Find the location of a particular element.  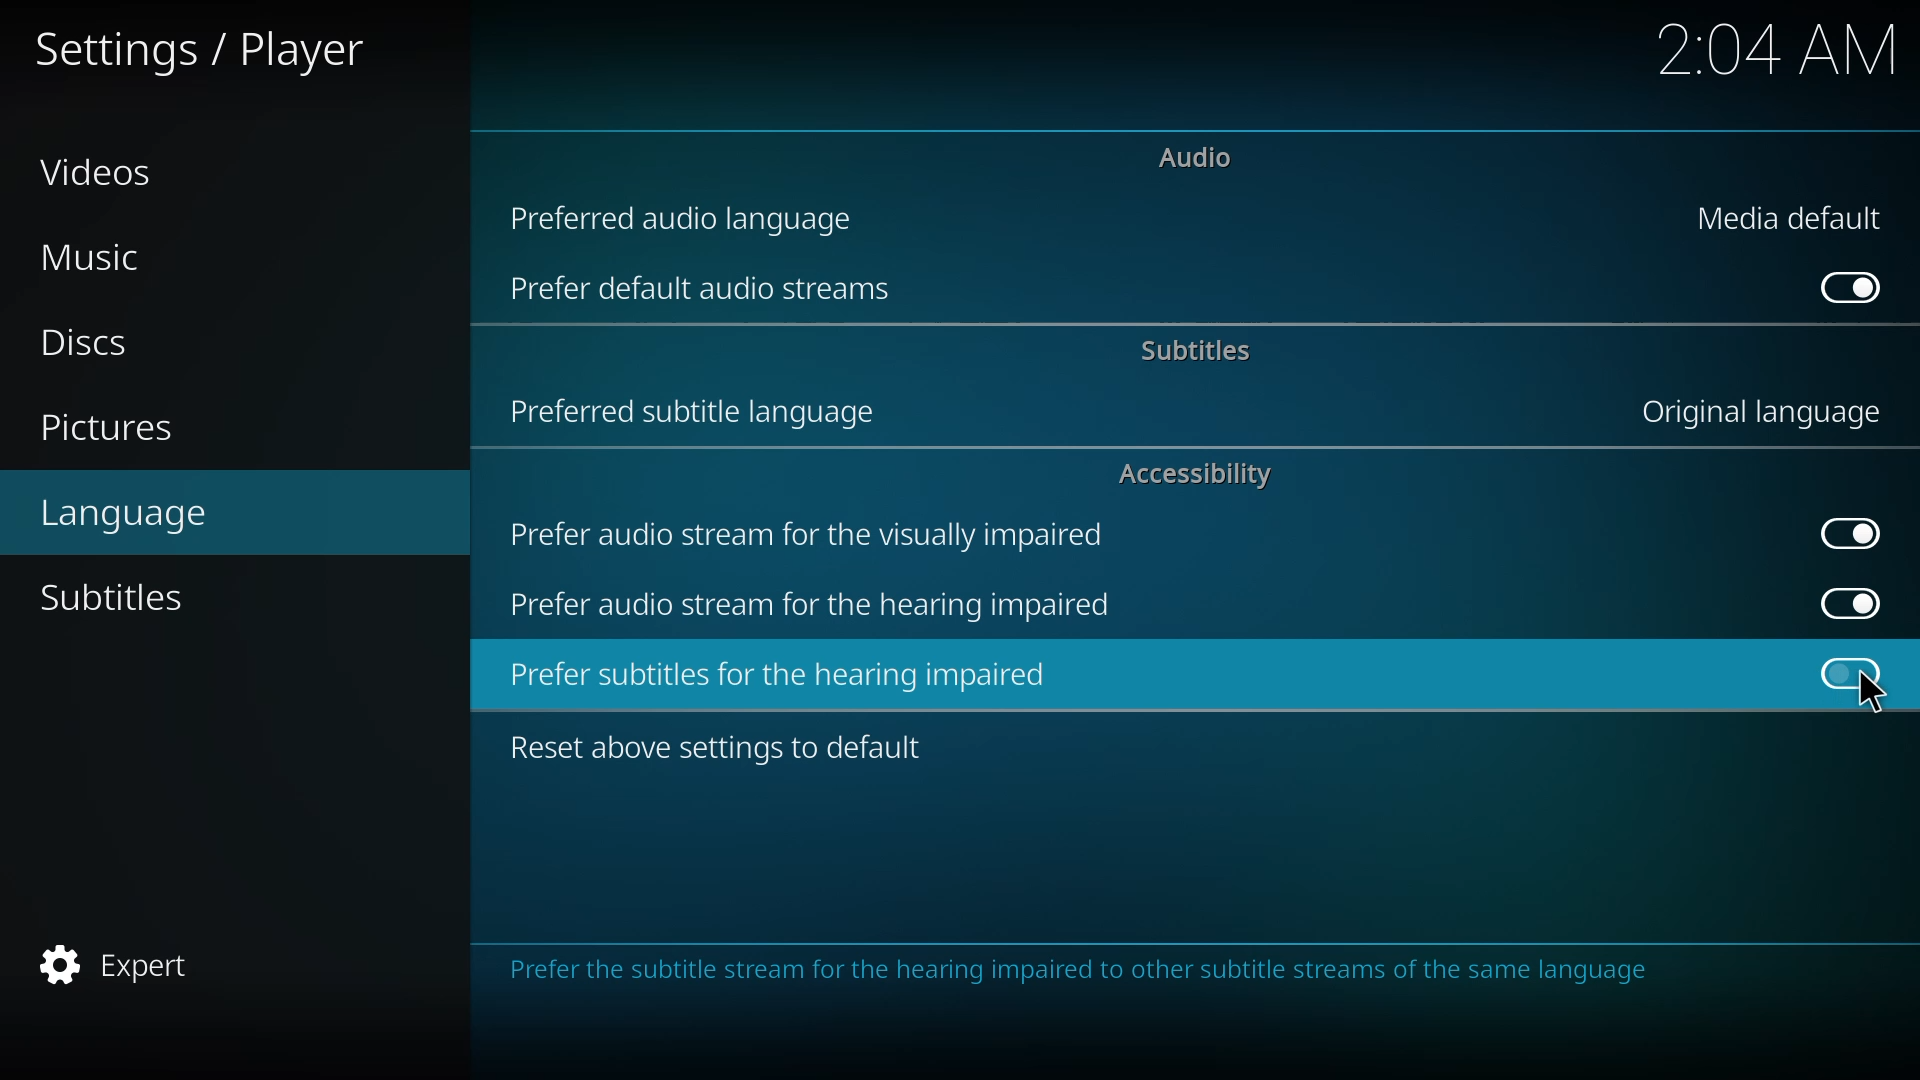

settings player is located at coordinates (195, 47).